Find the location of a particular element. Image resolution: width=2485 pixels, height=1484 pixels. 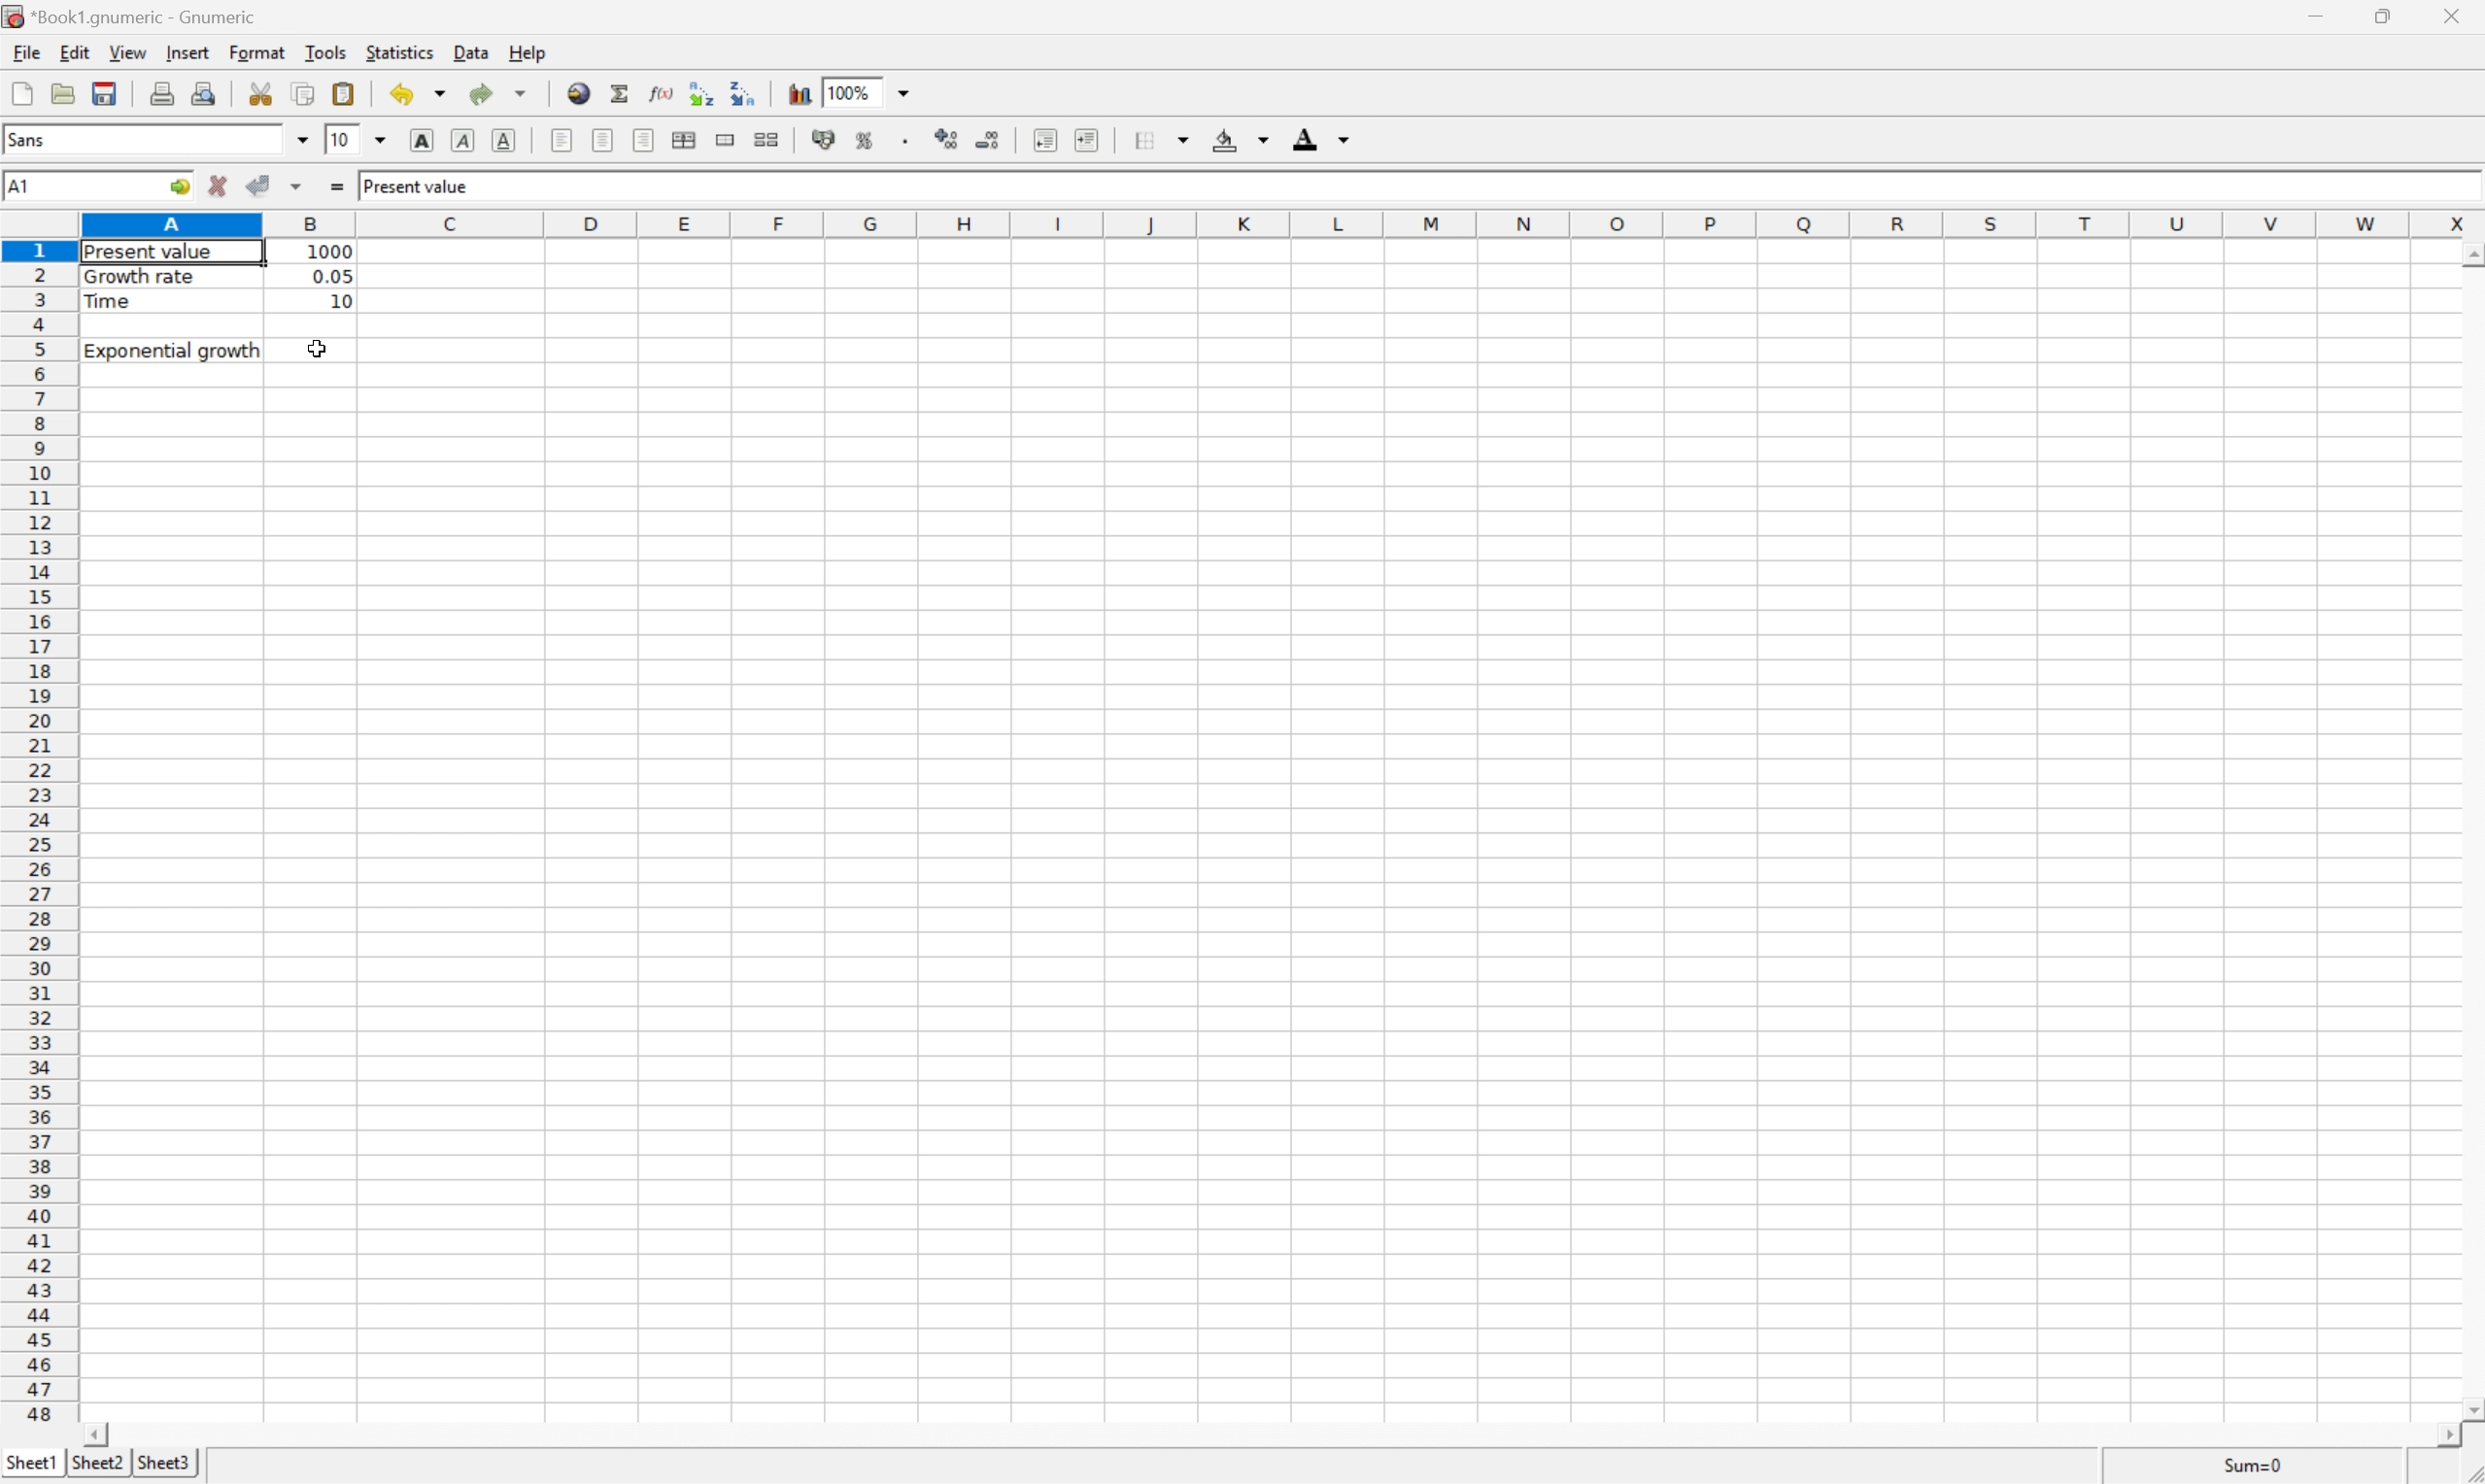

Split merged ranges of cells is located at coordinates (766, 138).